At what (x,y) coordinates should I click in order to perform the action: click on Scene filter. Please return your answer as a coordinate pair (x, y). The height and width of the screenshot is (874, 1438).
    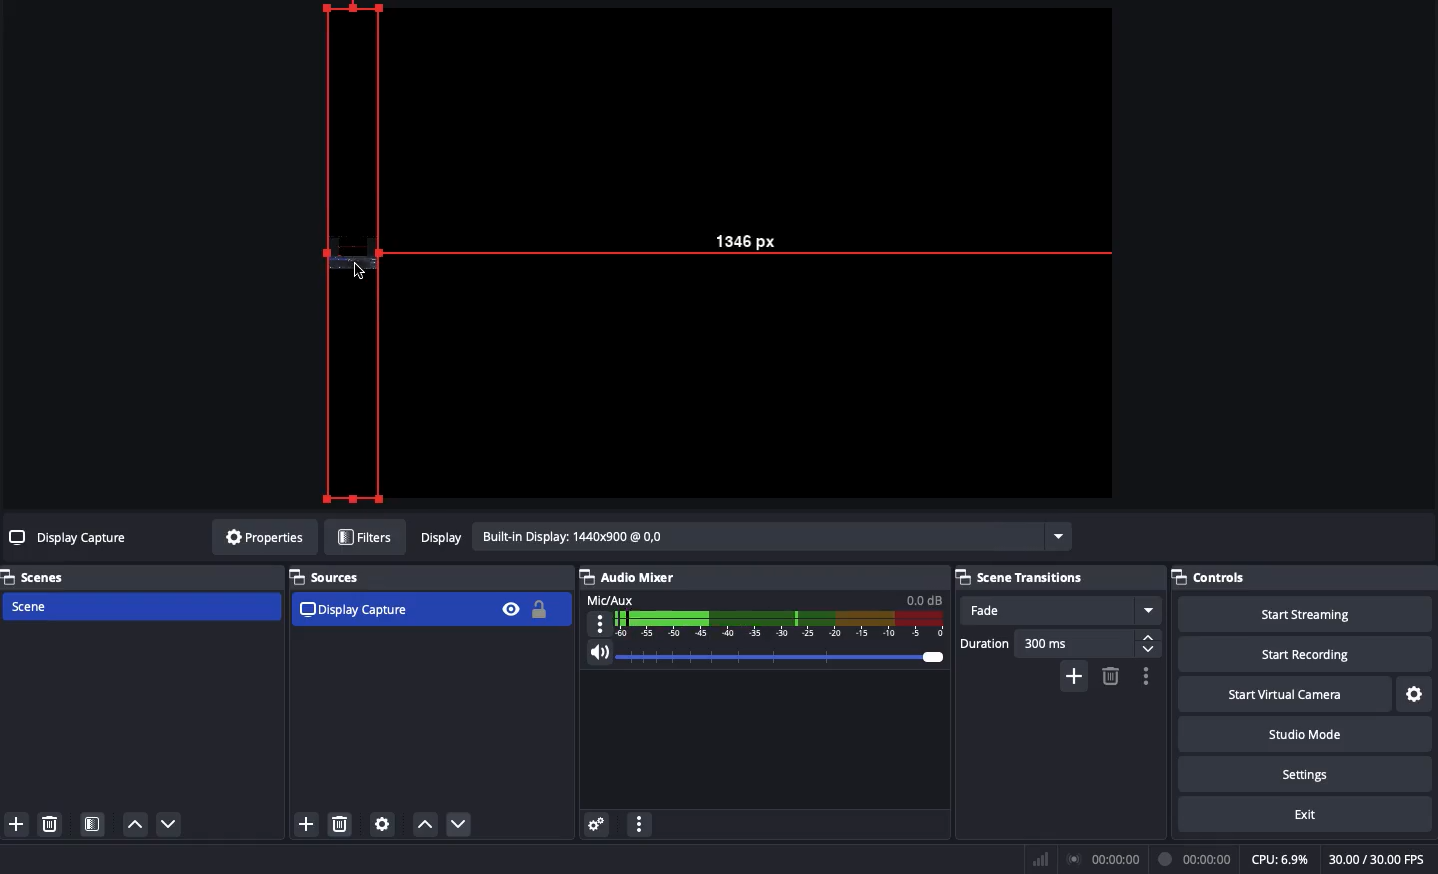
    Looking at the image, I should click on (93, 826).